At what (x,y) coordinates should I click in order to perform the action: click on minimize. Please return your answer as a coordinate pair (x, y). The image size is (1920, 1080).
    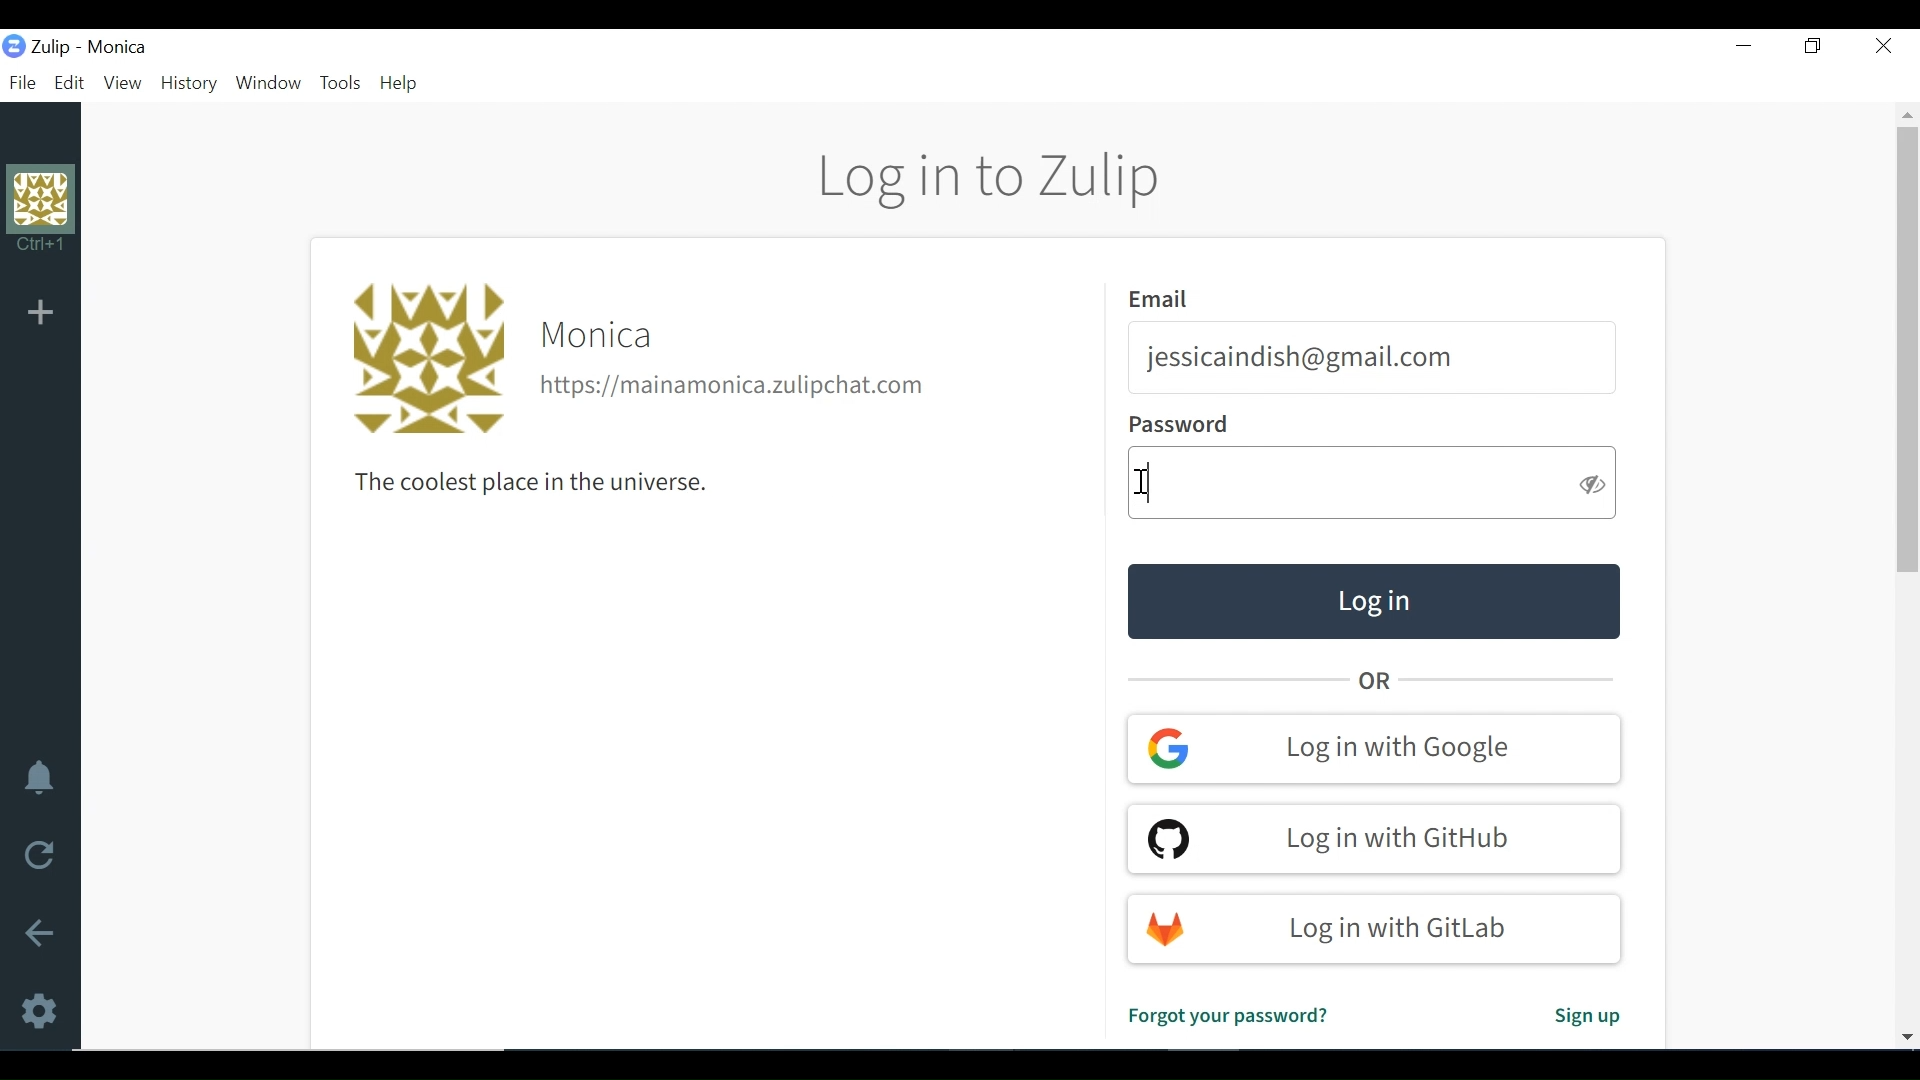
    Looking at the image, I should click on (1743, 46).